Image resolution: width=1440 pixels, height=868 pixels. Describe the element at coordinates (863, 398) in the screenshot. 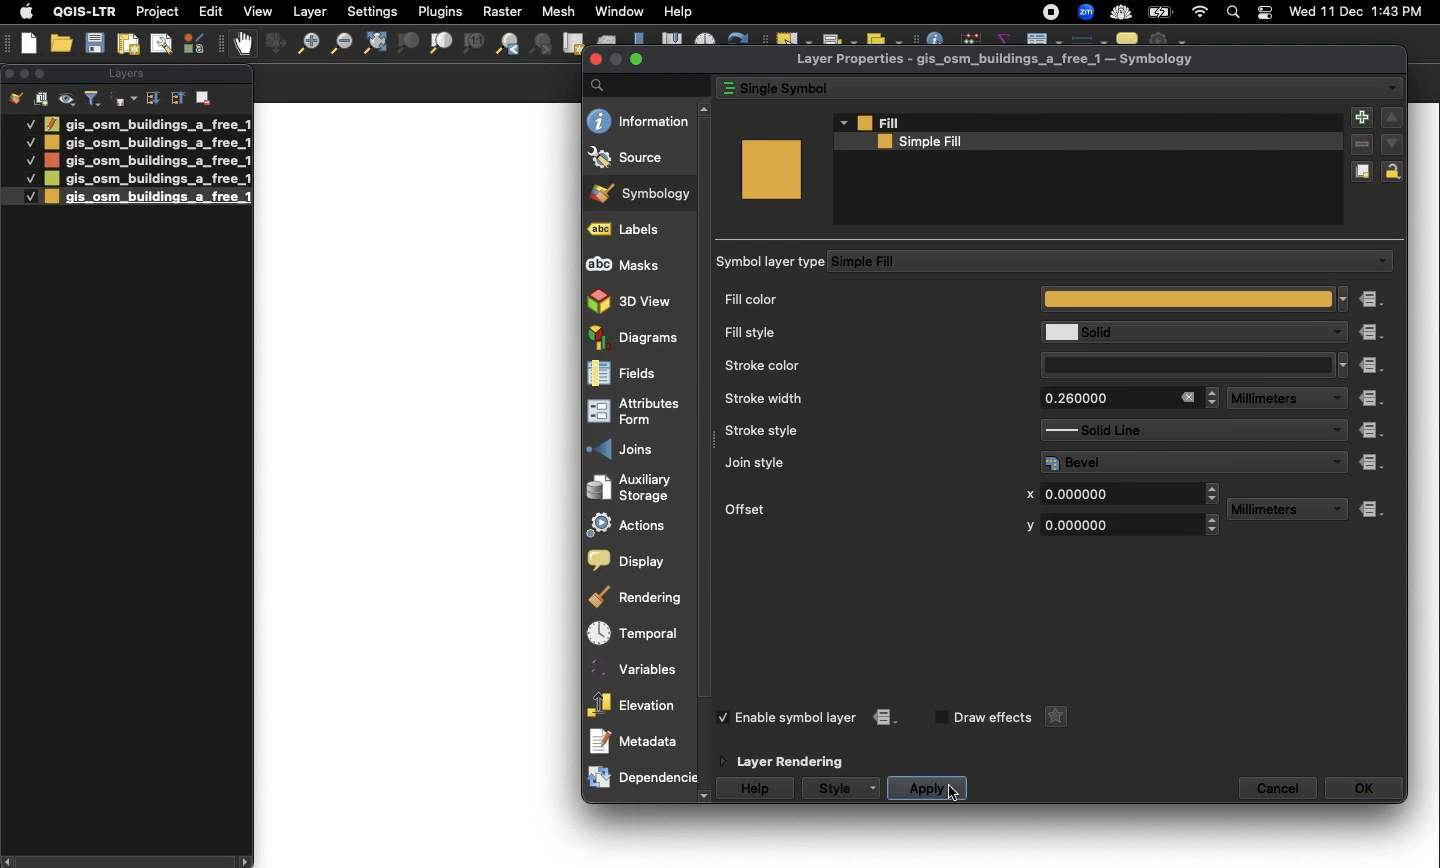

I see `Stroke width ` at that location.